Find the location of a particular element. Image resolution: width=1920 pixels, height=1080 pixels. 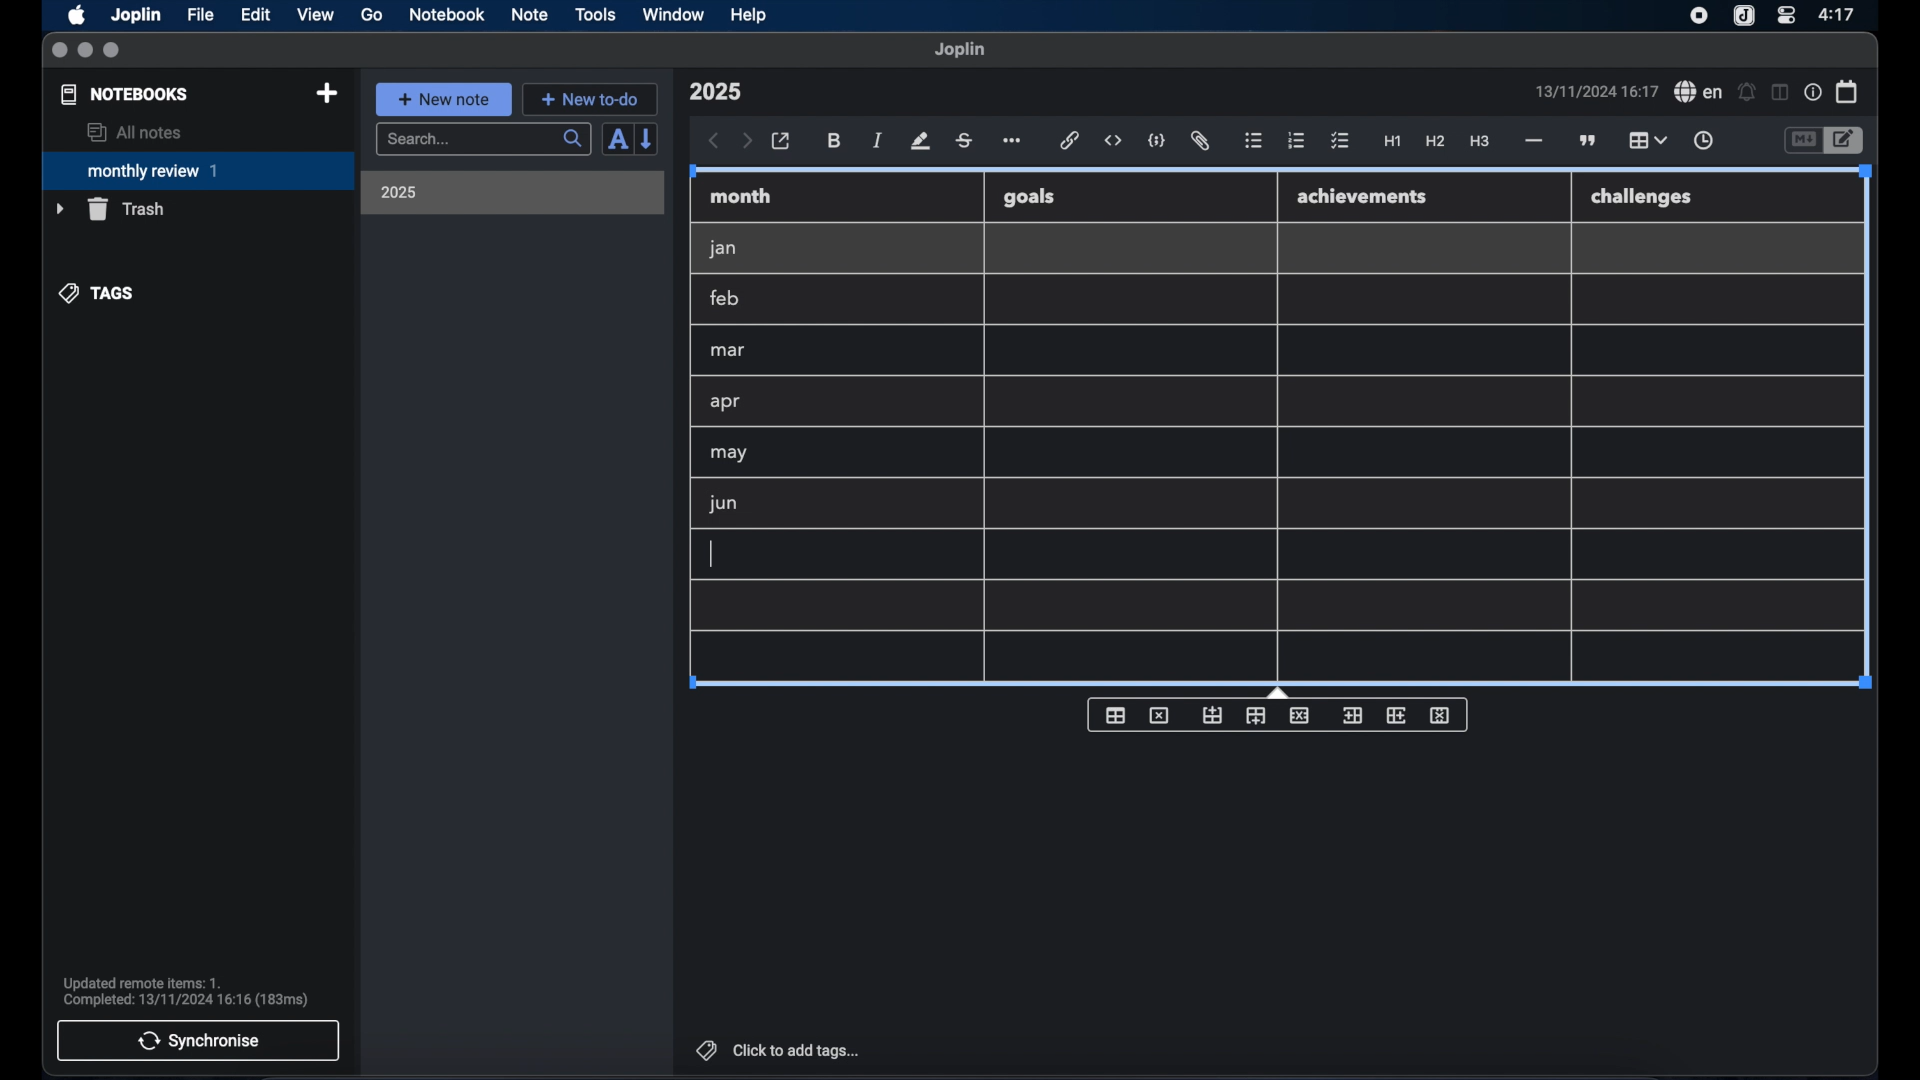

block quotes is located at coordinates (1589, 141).